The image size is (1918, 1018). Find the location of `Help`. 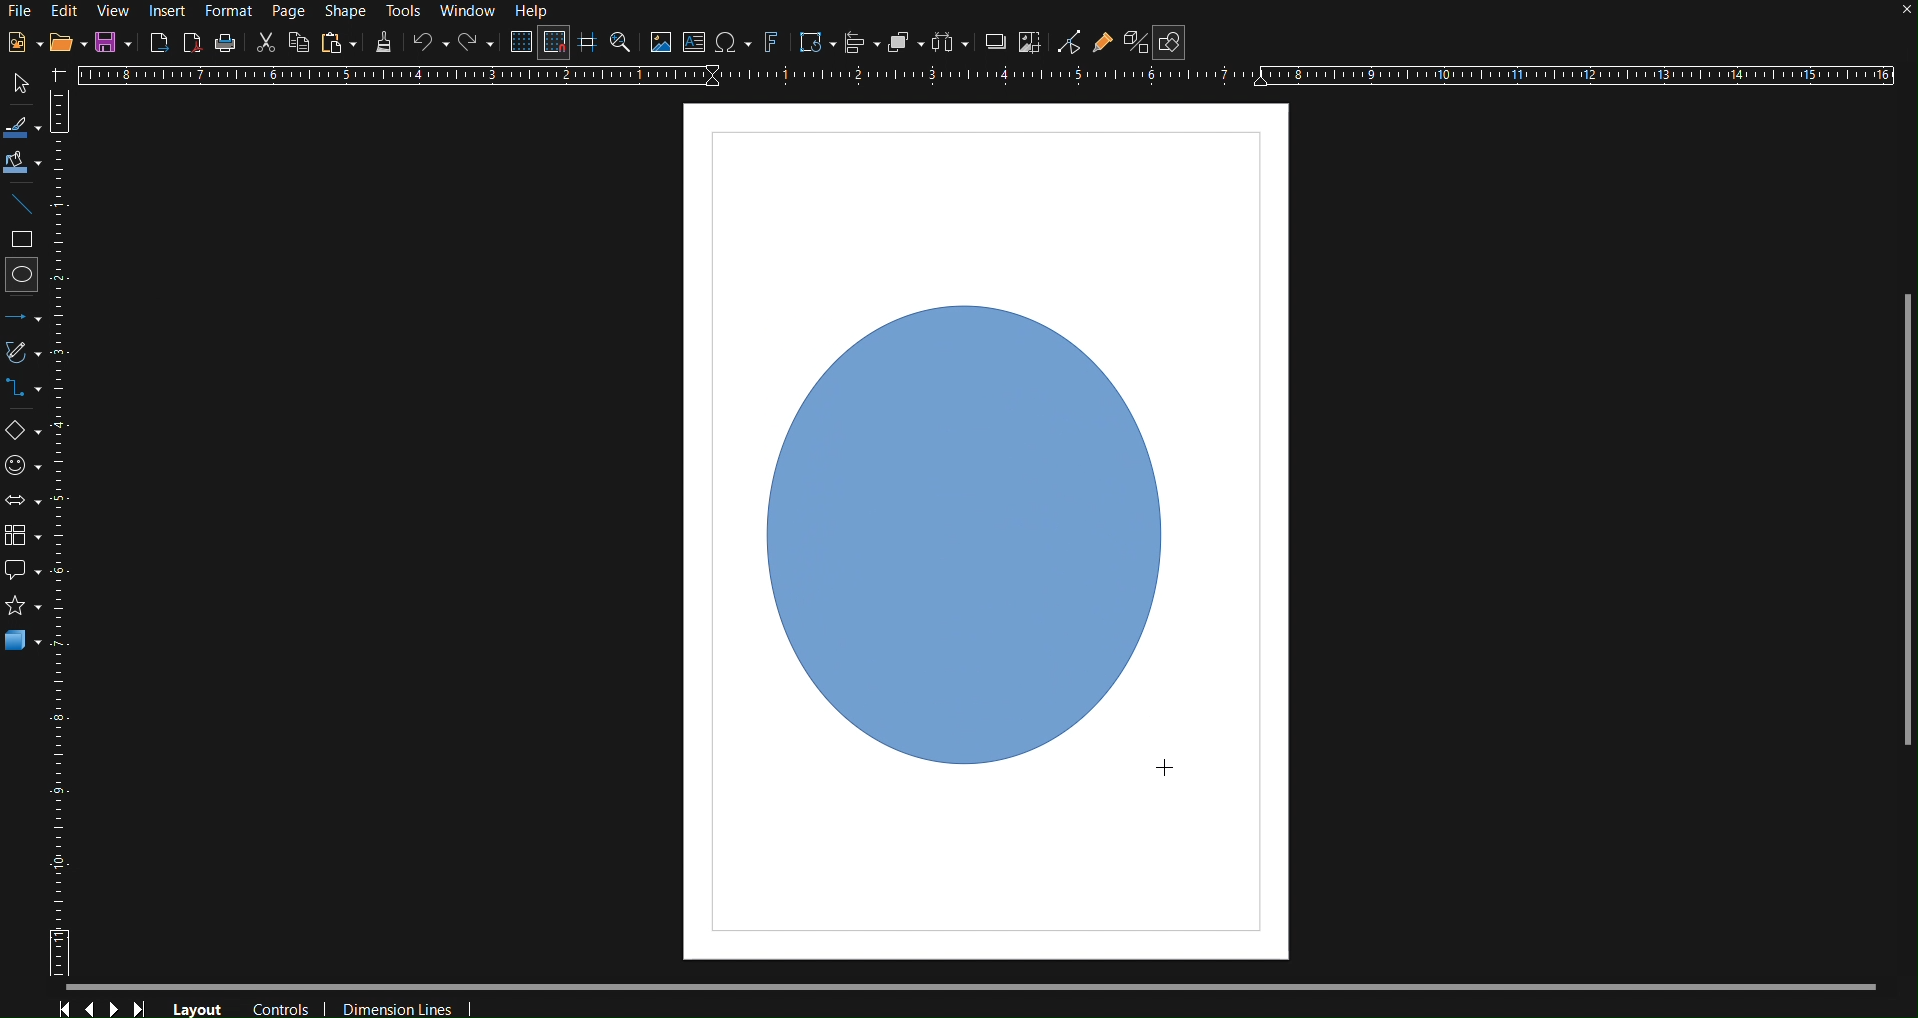

Help is located at coordinates (536, 12).